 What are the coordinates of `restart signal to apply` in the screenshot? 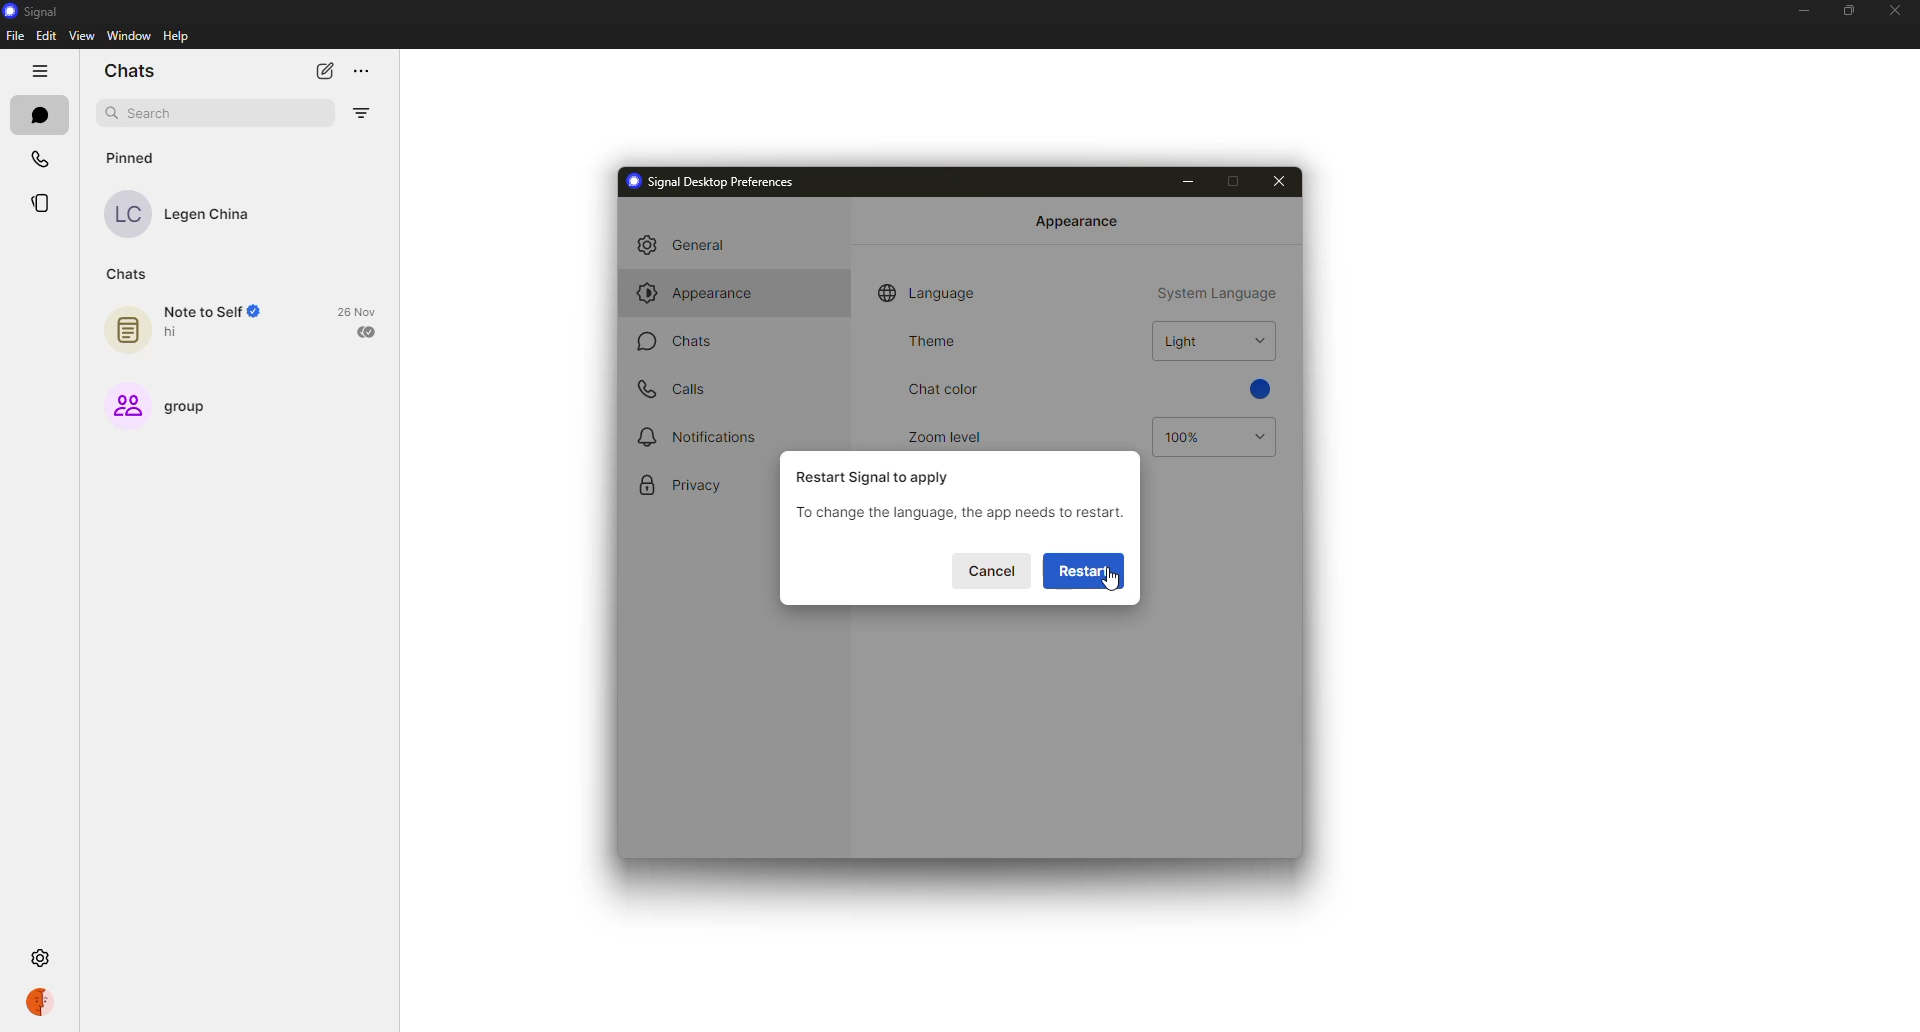 It's located at (877, 476).